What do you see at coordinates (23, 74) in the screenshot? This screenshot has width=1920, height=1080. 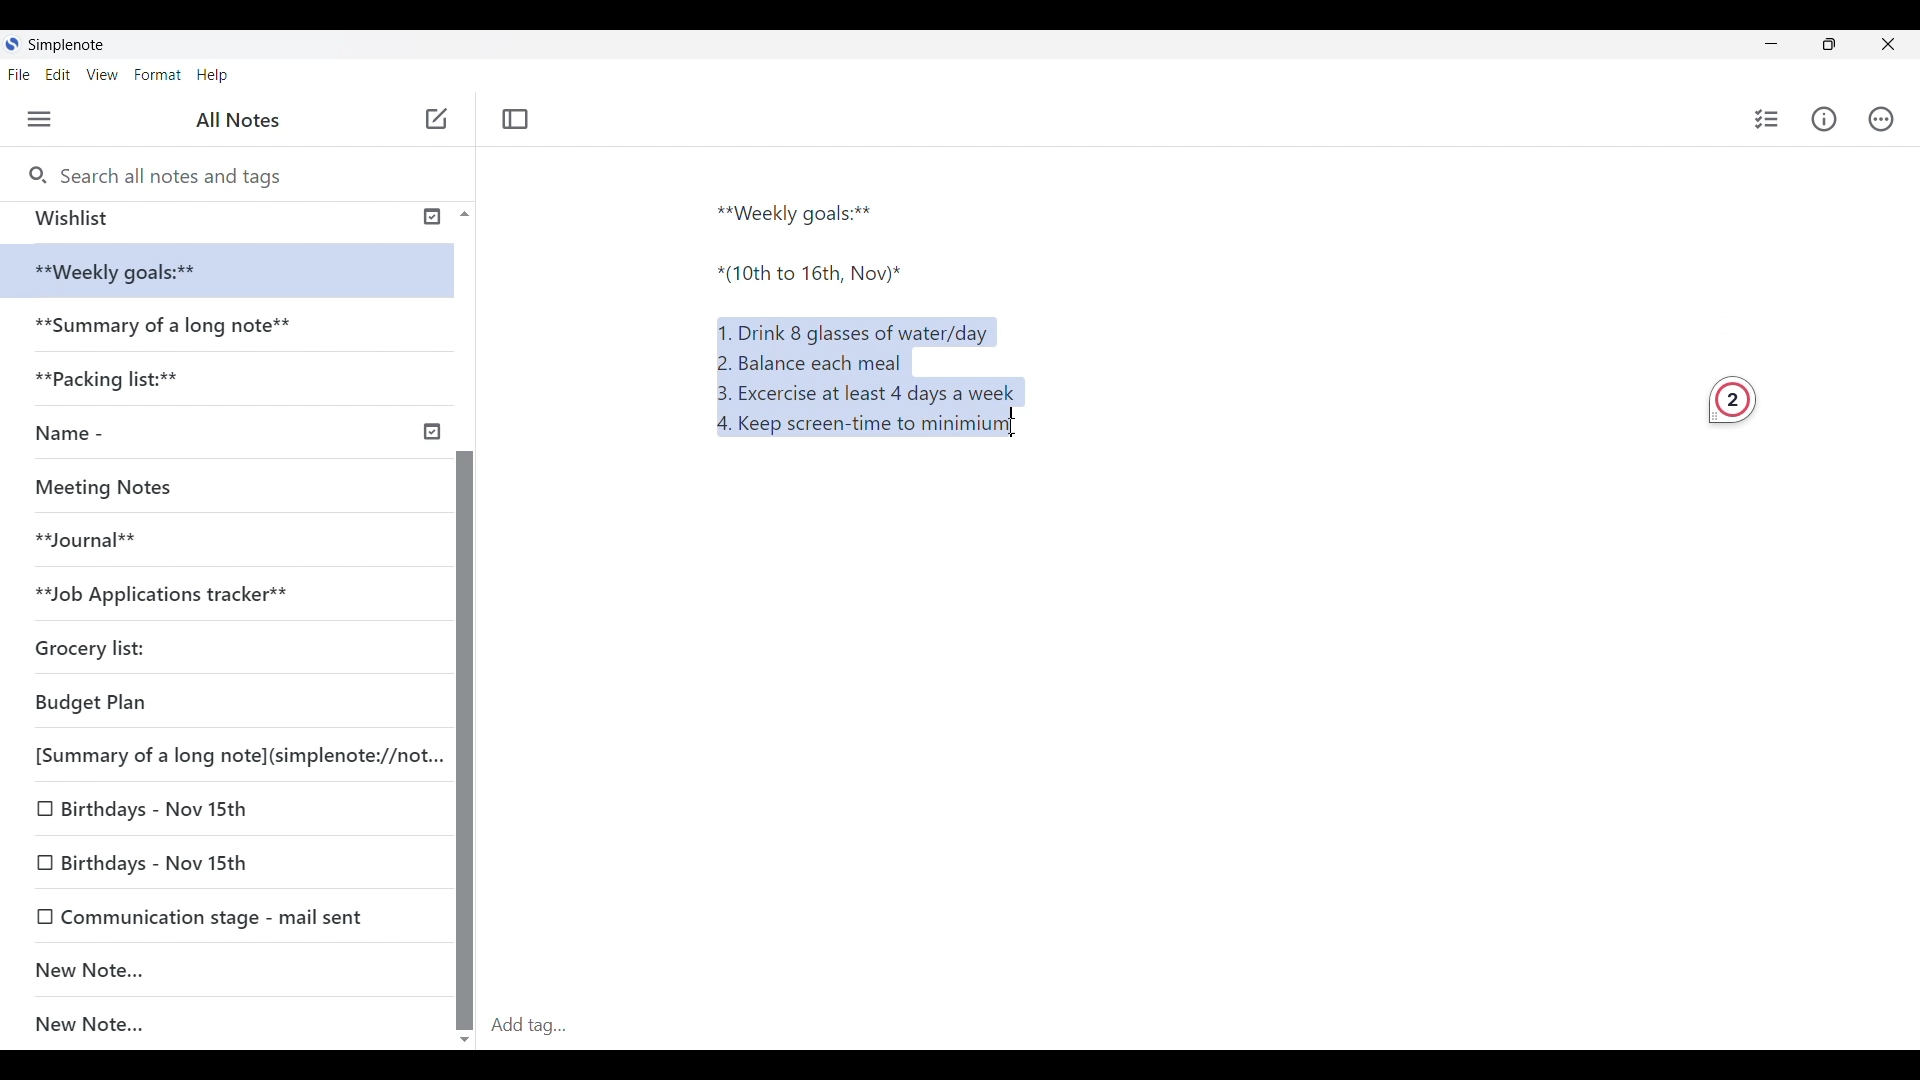 I see `File` at bounding box center [23, 74].